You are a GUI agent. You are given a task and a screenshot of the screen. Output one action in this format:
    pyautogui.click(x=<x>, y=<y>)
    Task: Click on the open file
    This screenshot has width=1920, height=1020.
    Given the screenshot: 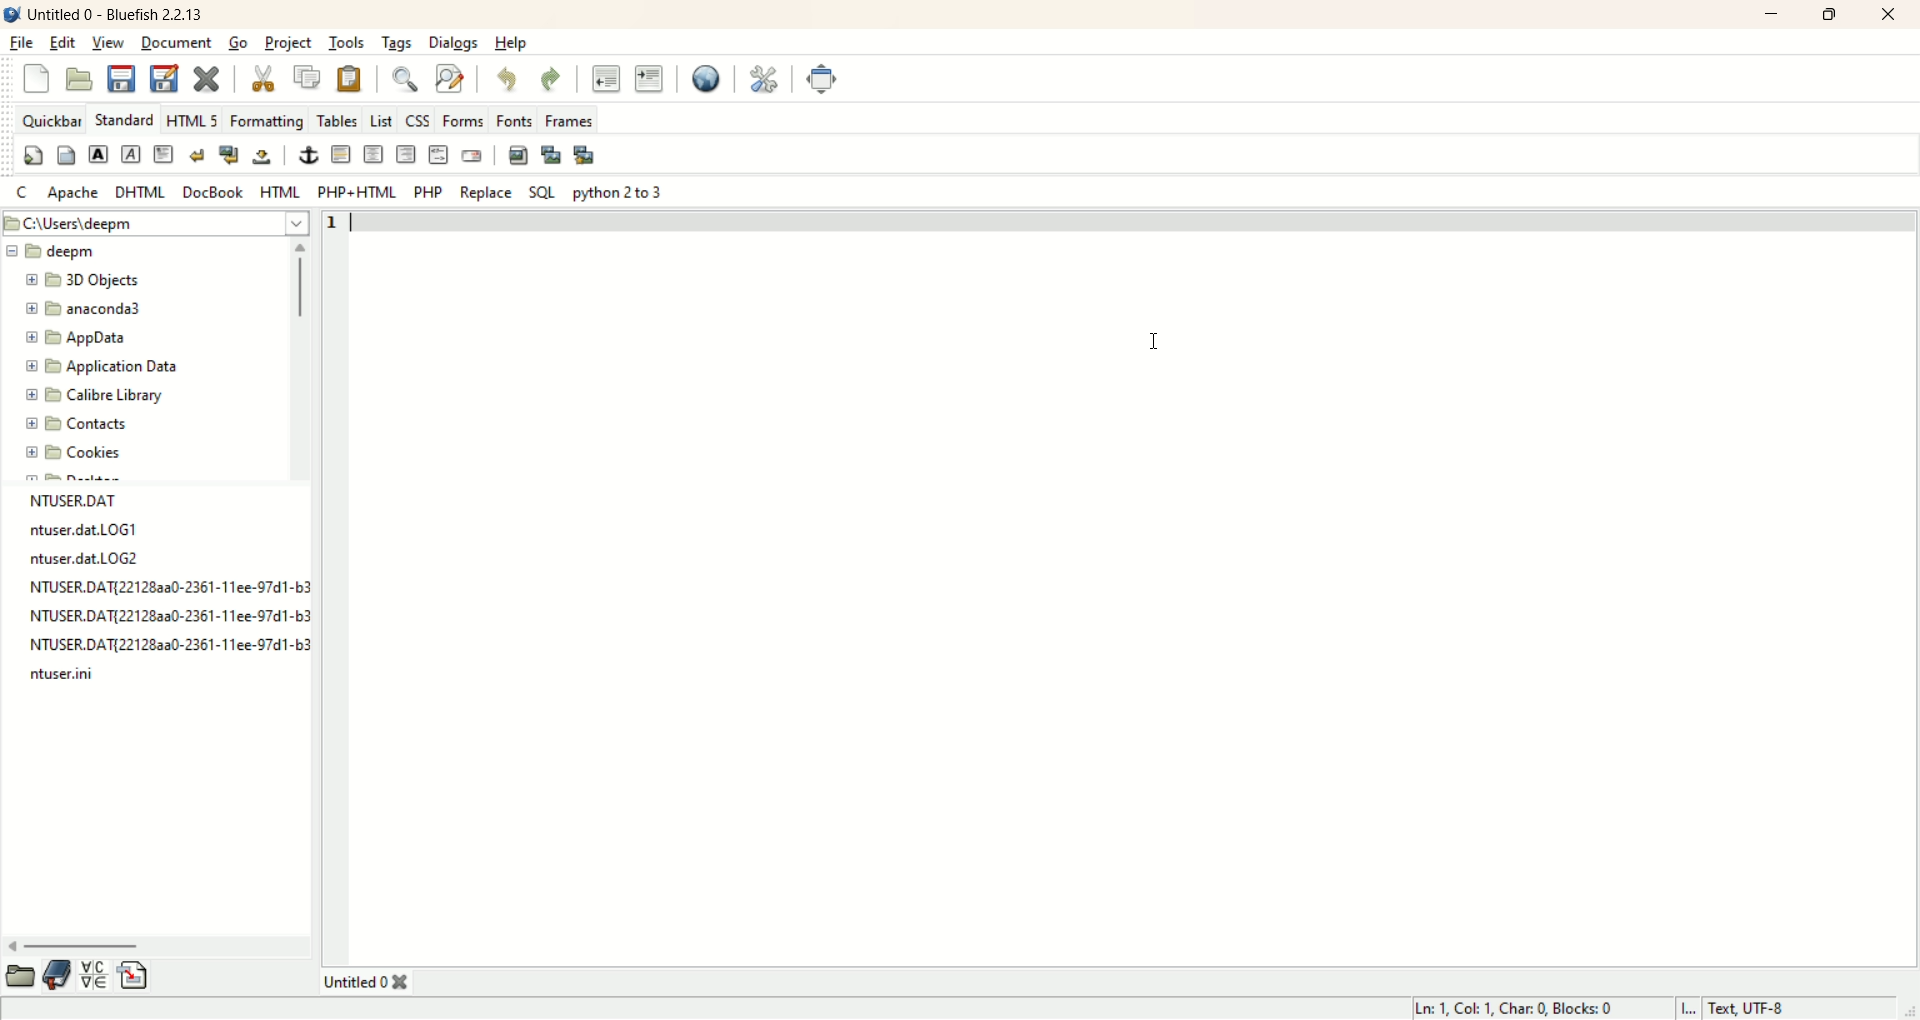 What is the action you would take?
    pyautogui.click(x=75, y=79)
    